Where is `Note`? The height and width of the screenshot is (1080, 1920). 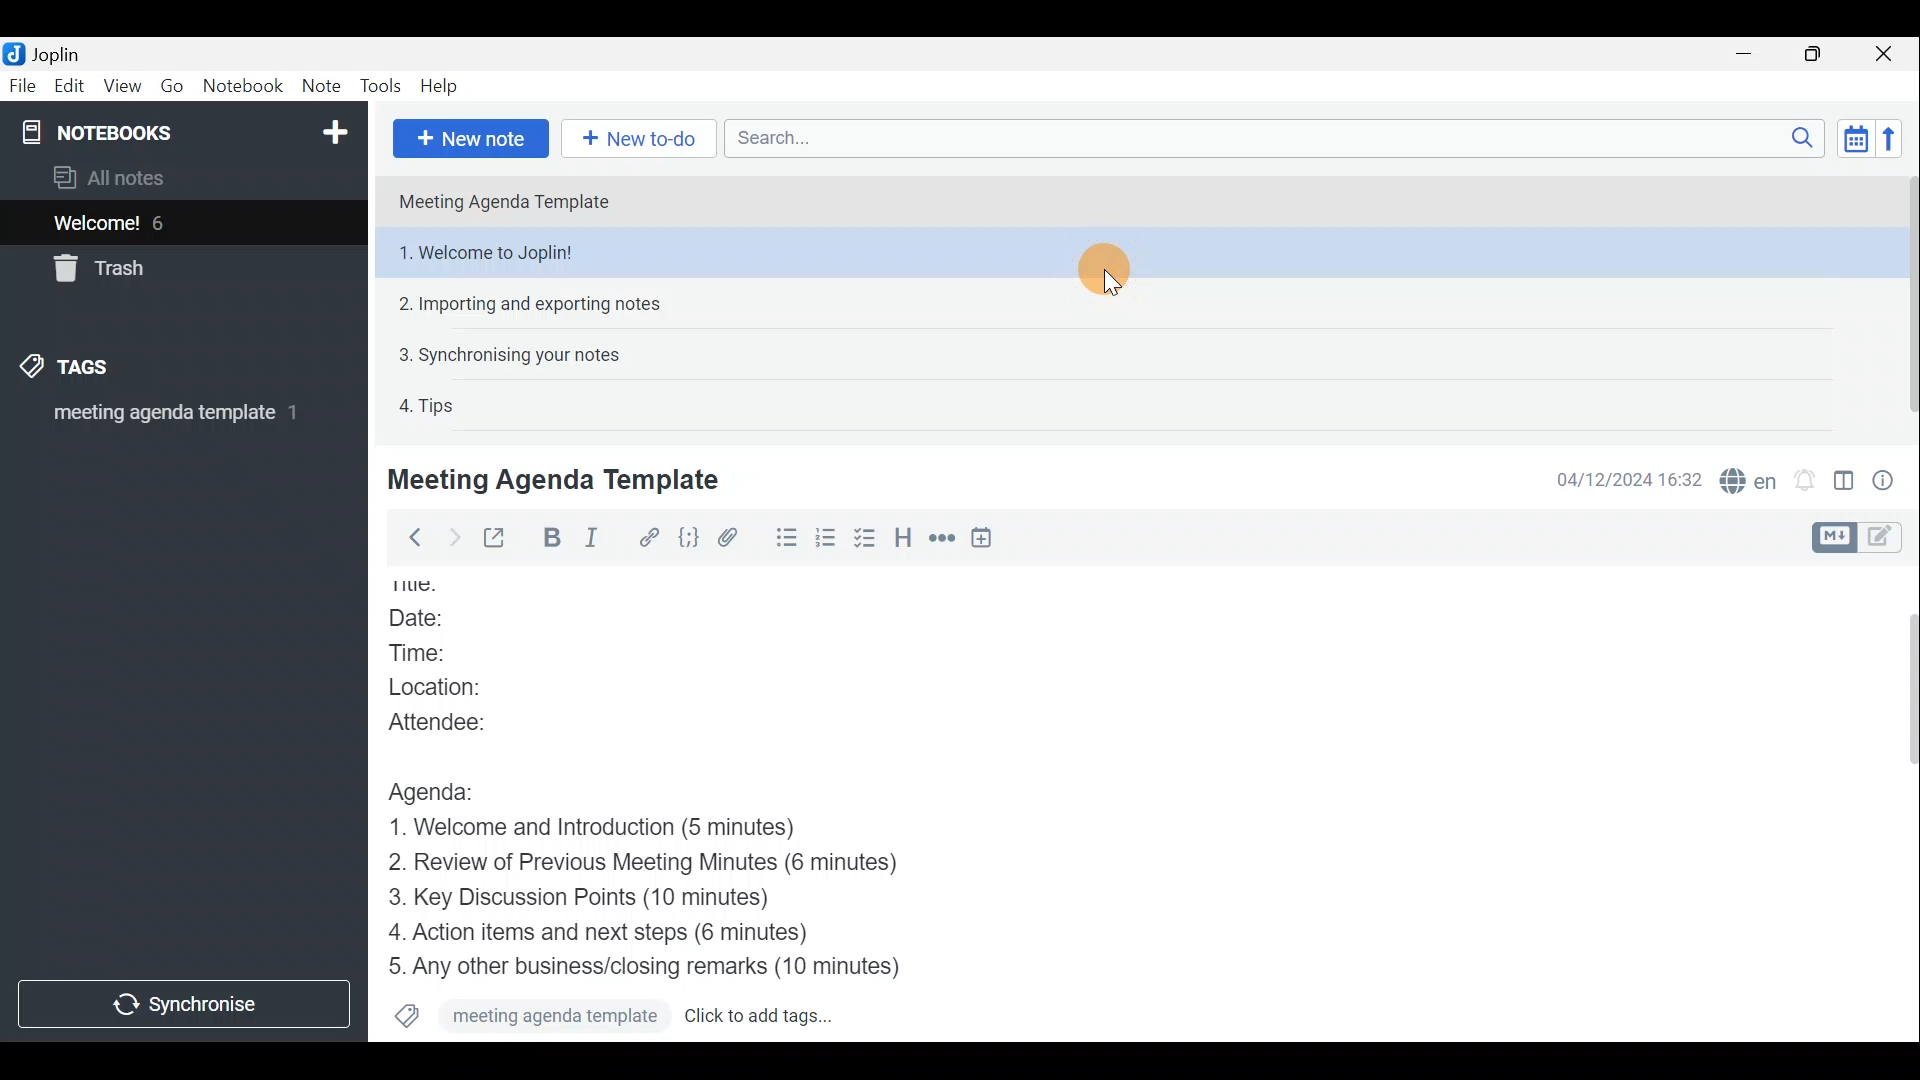 Note is located at coordinates (319, 82).